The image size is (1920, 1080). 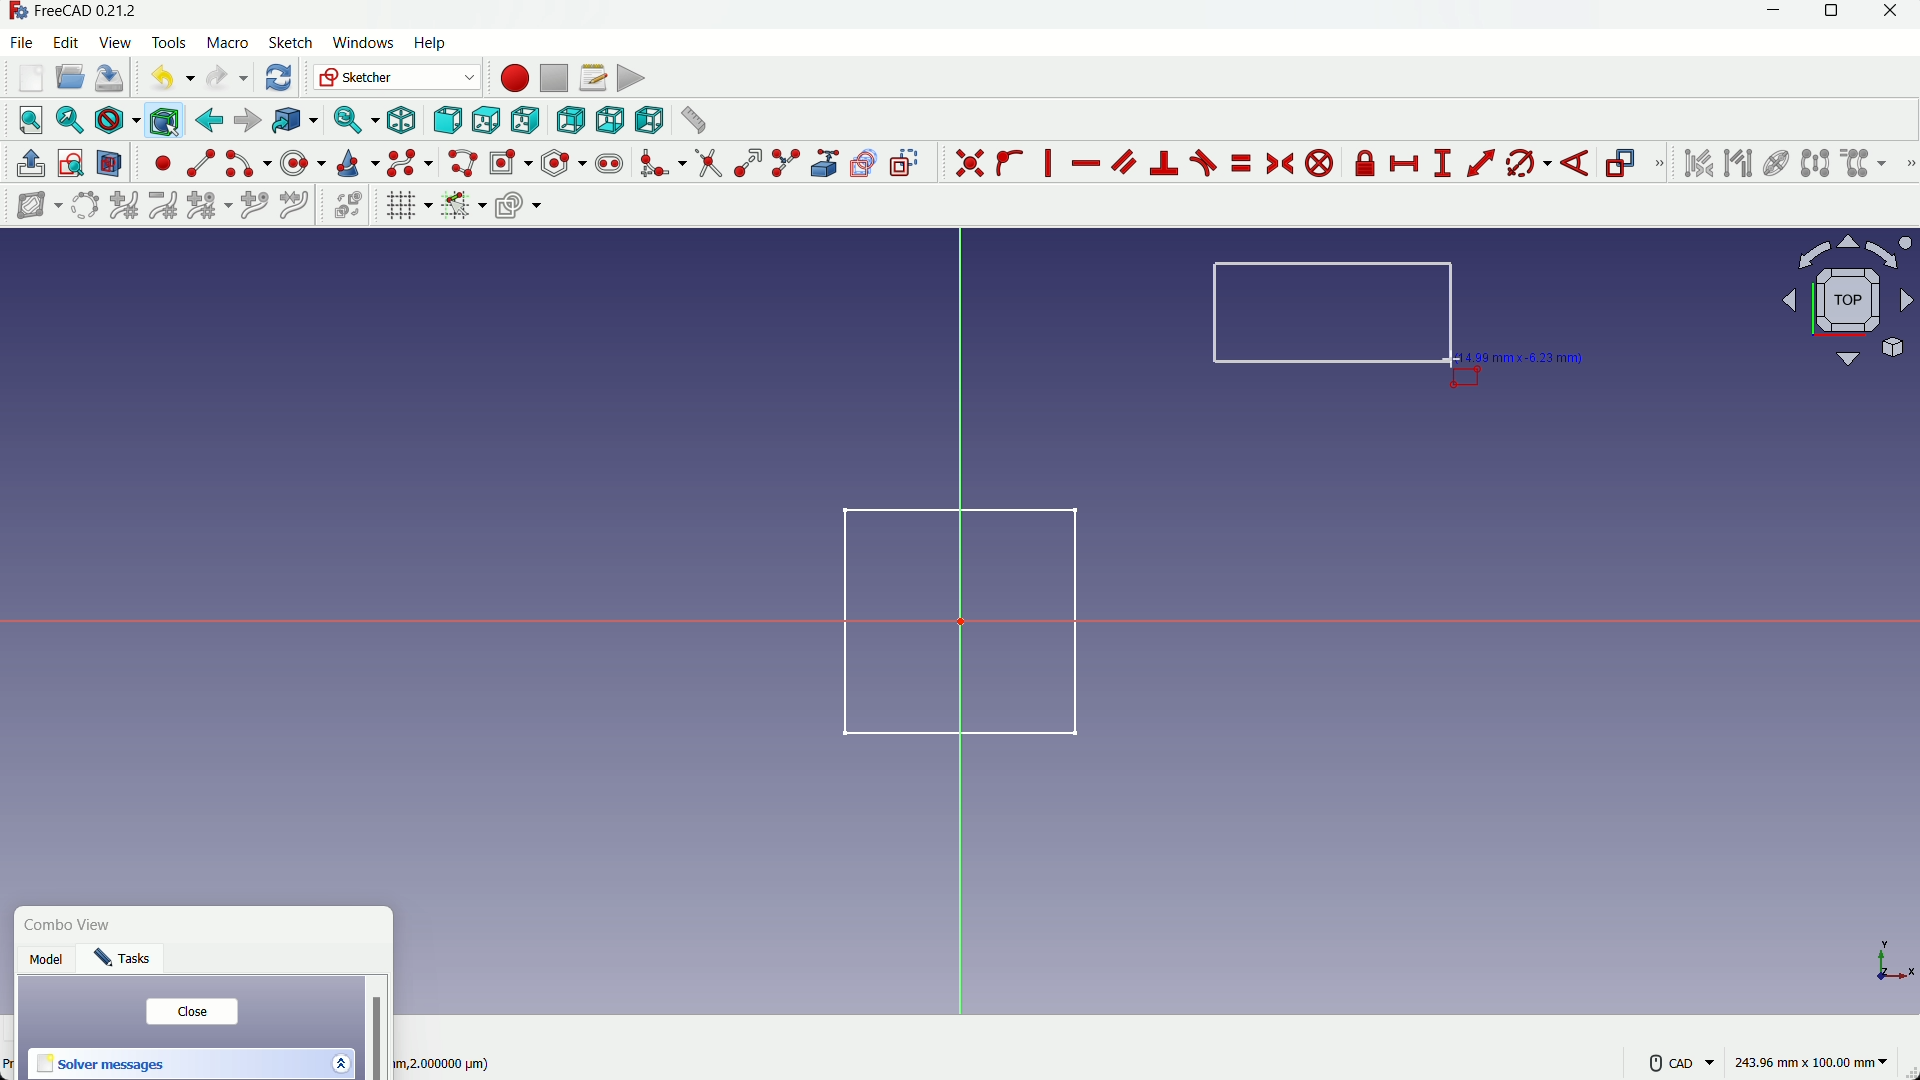 I want to click on making rectangle, so click(x=1334, y=315).